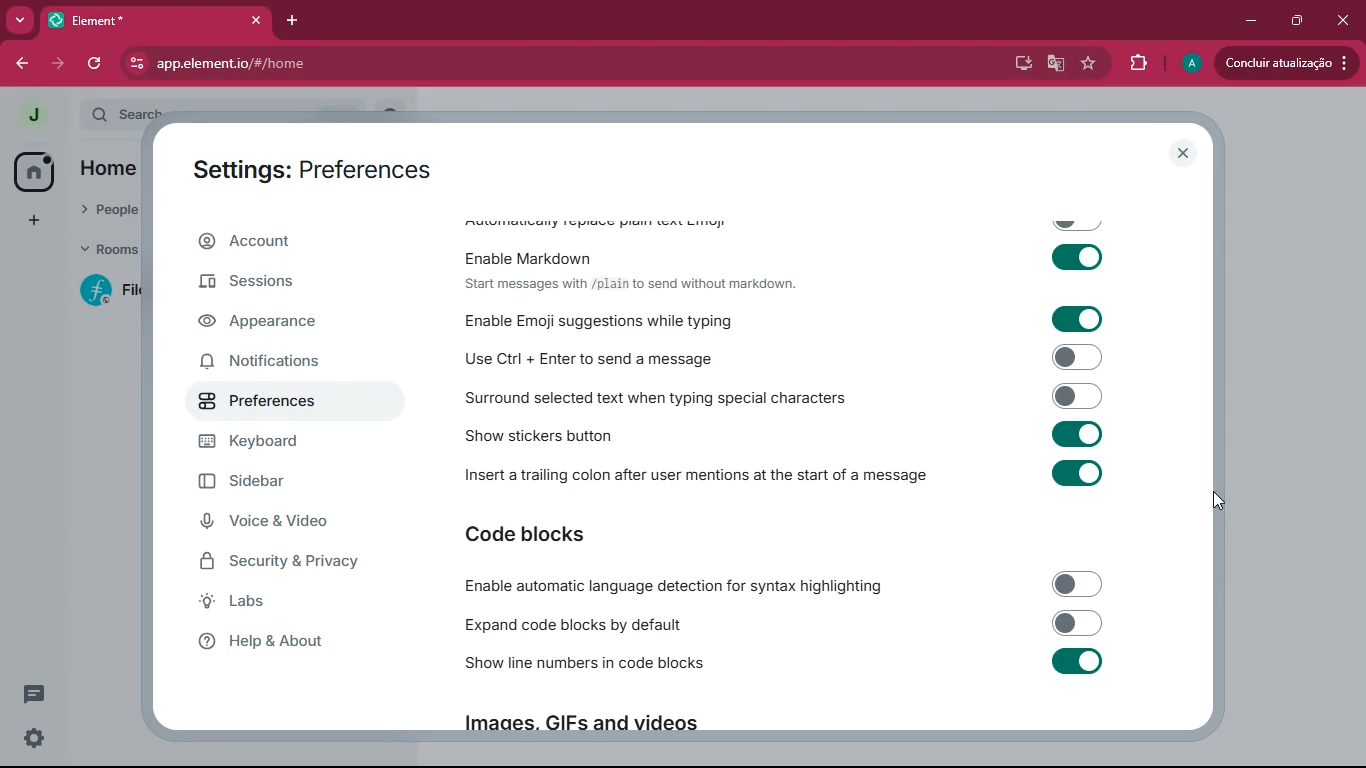 The width and height of the screenshot is (1366, 768). I want to click on Enable Emoji suggestions while typing, so click(778, 319).